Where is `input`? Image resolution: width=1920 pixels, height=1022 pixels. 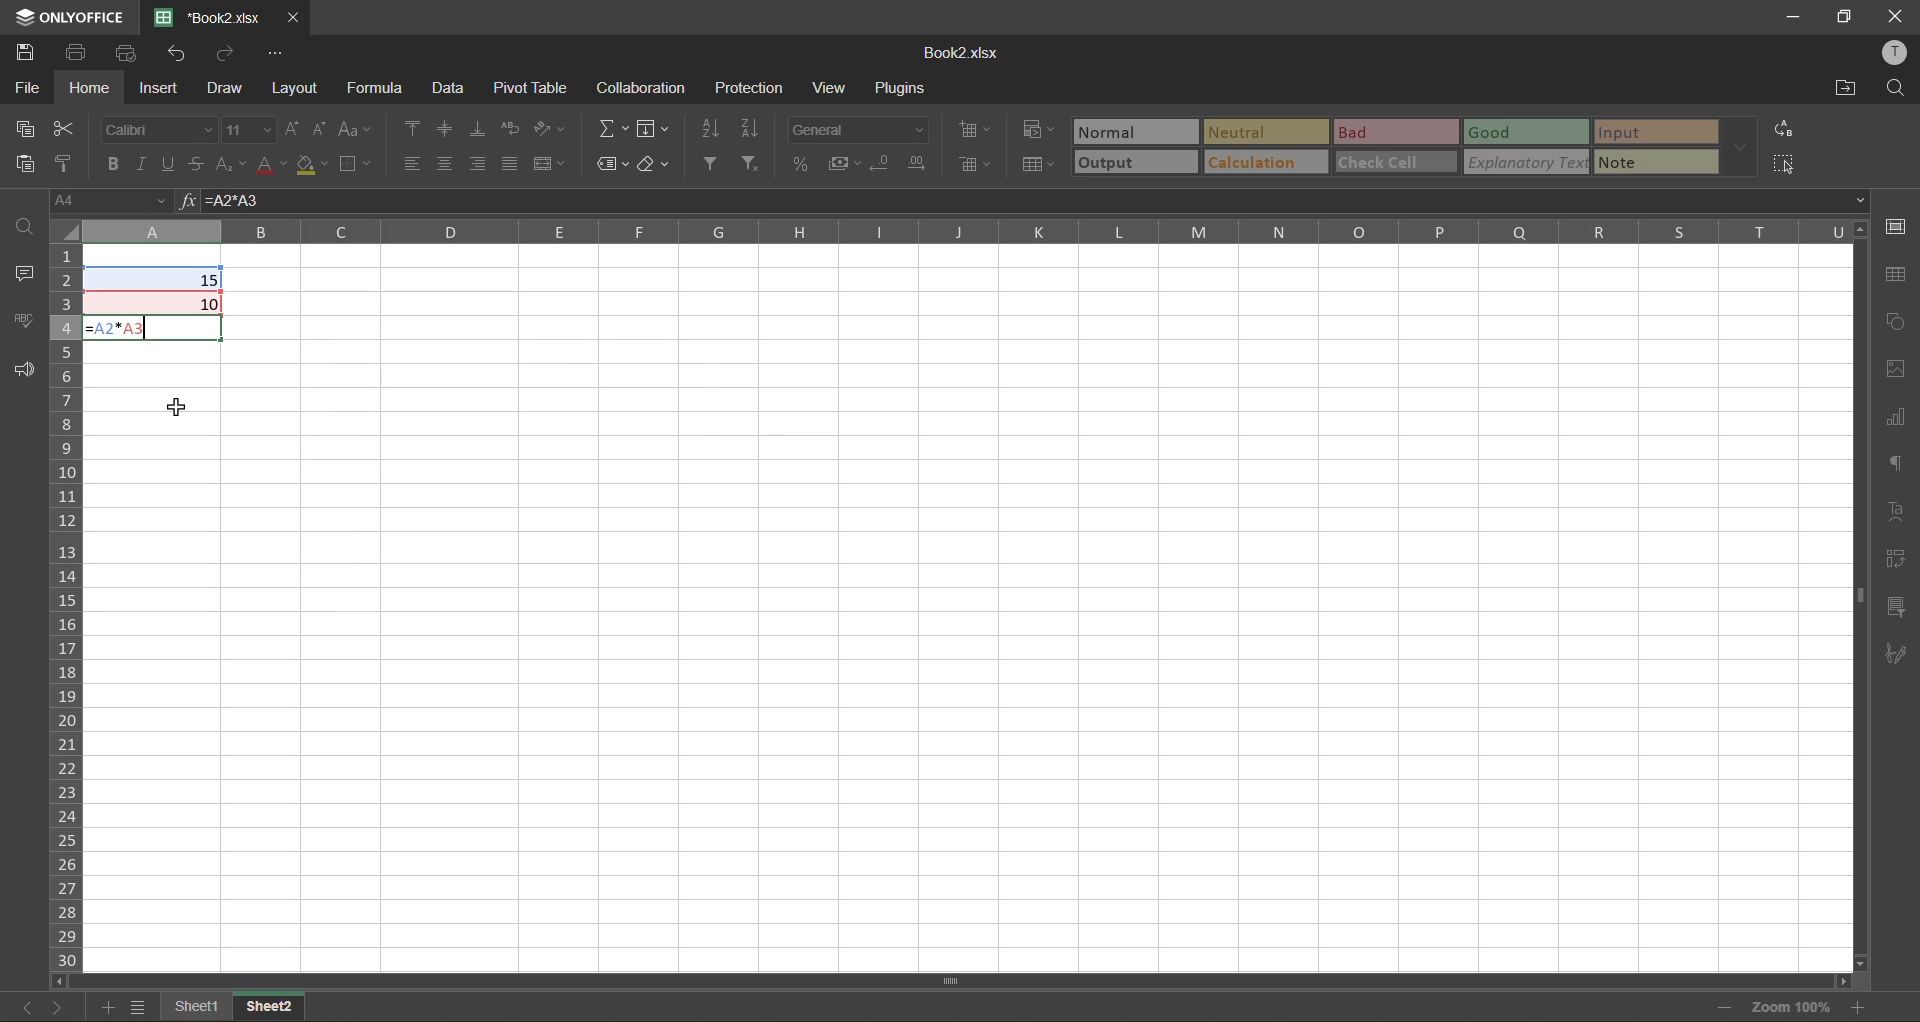 input is located at coordinates (1655, 133).